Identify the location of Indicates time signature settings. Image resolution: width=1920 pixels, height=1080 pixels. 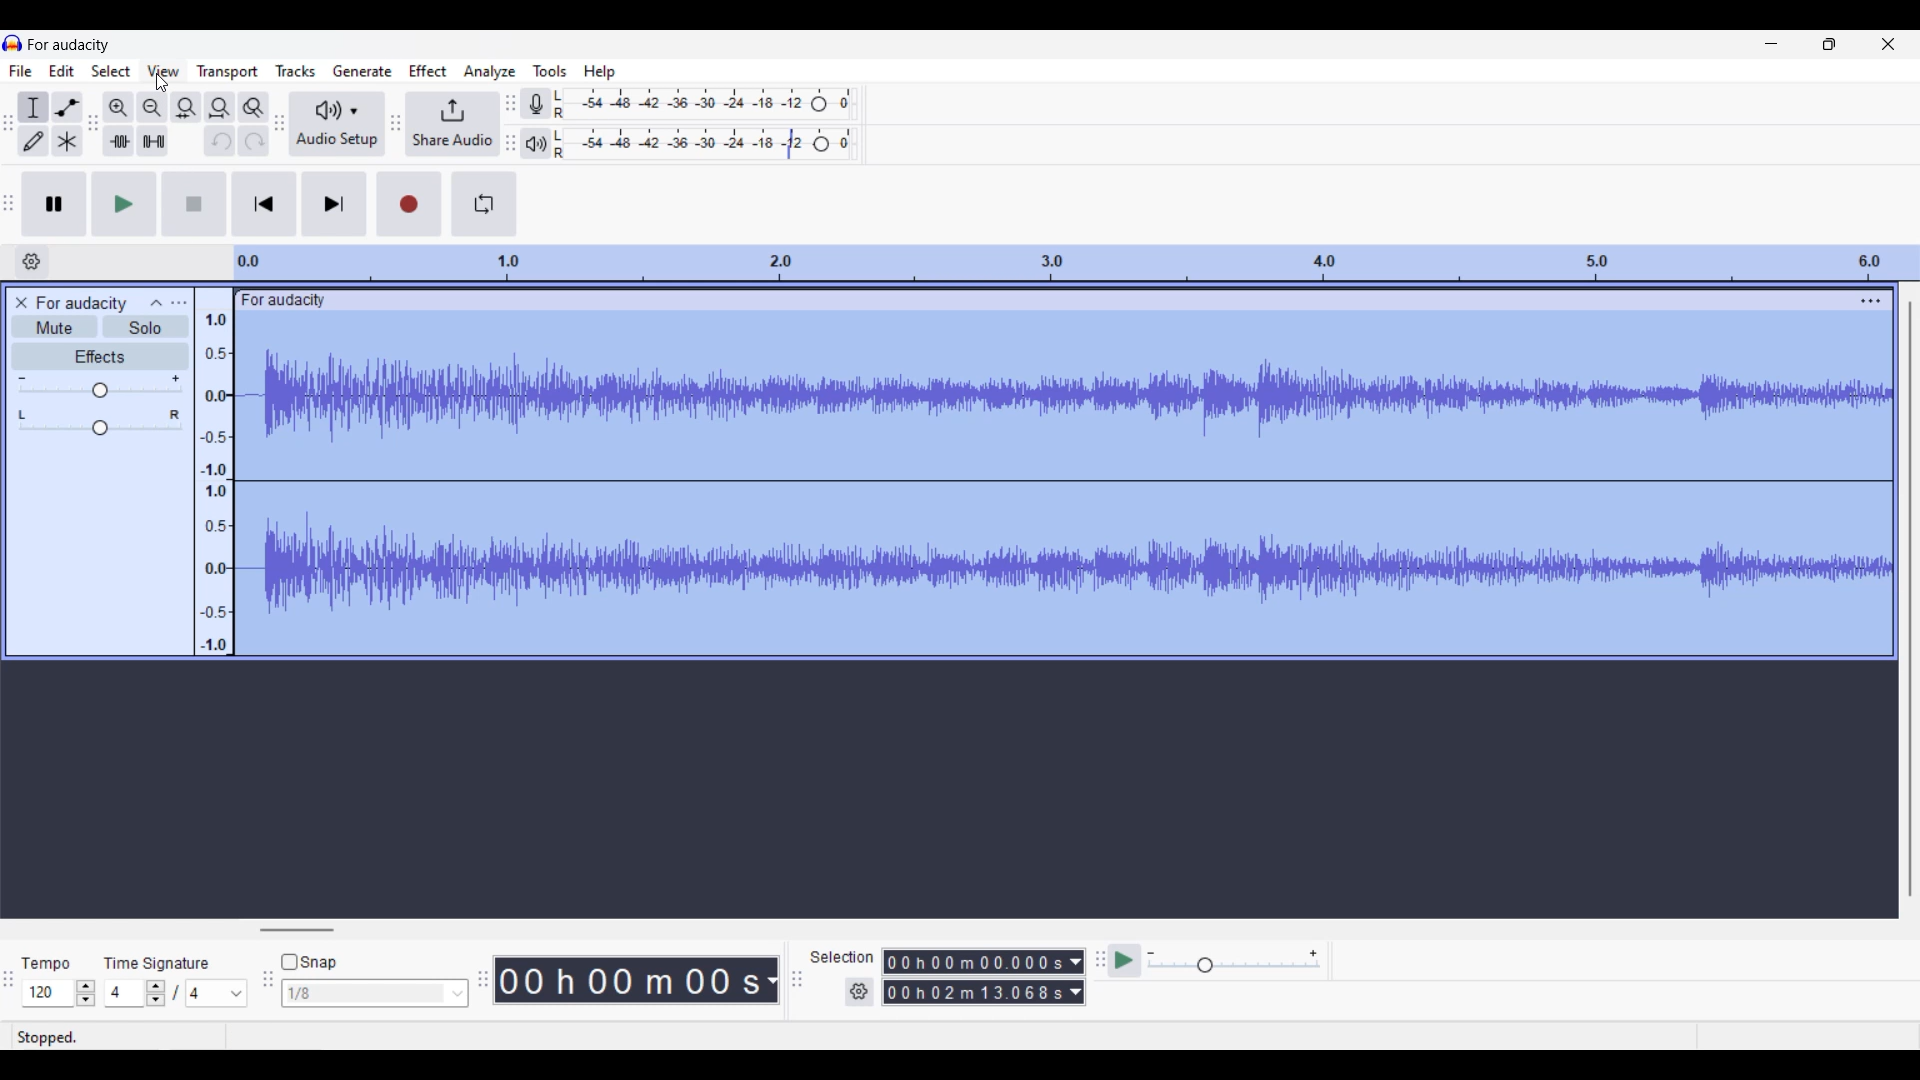
(156, 963).